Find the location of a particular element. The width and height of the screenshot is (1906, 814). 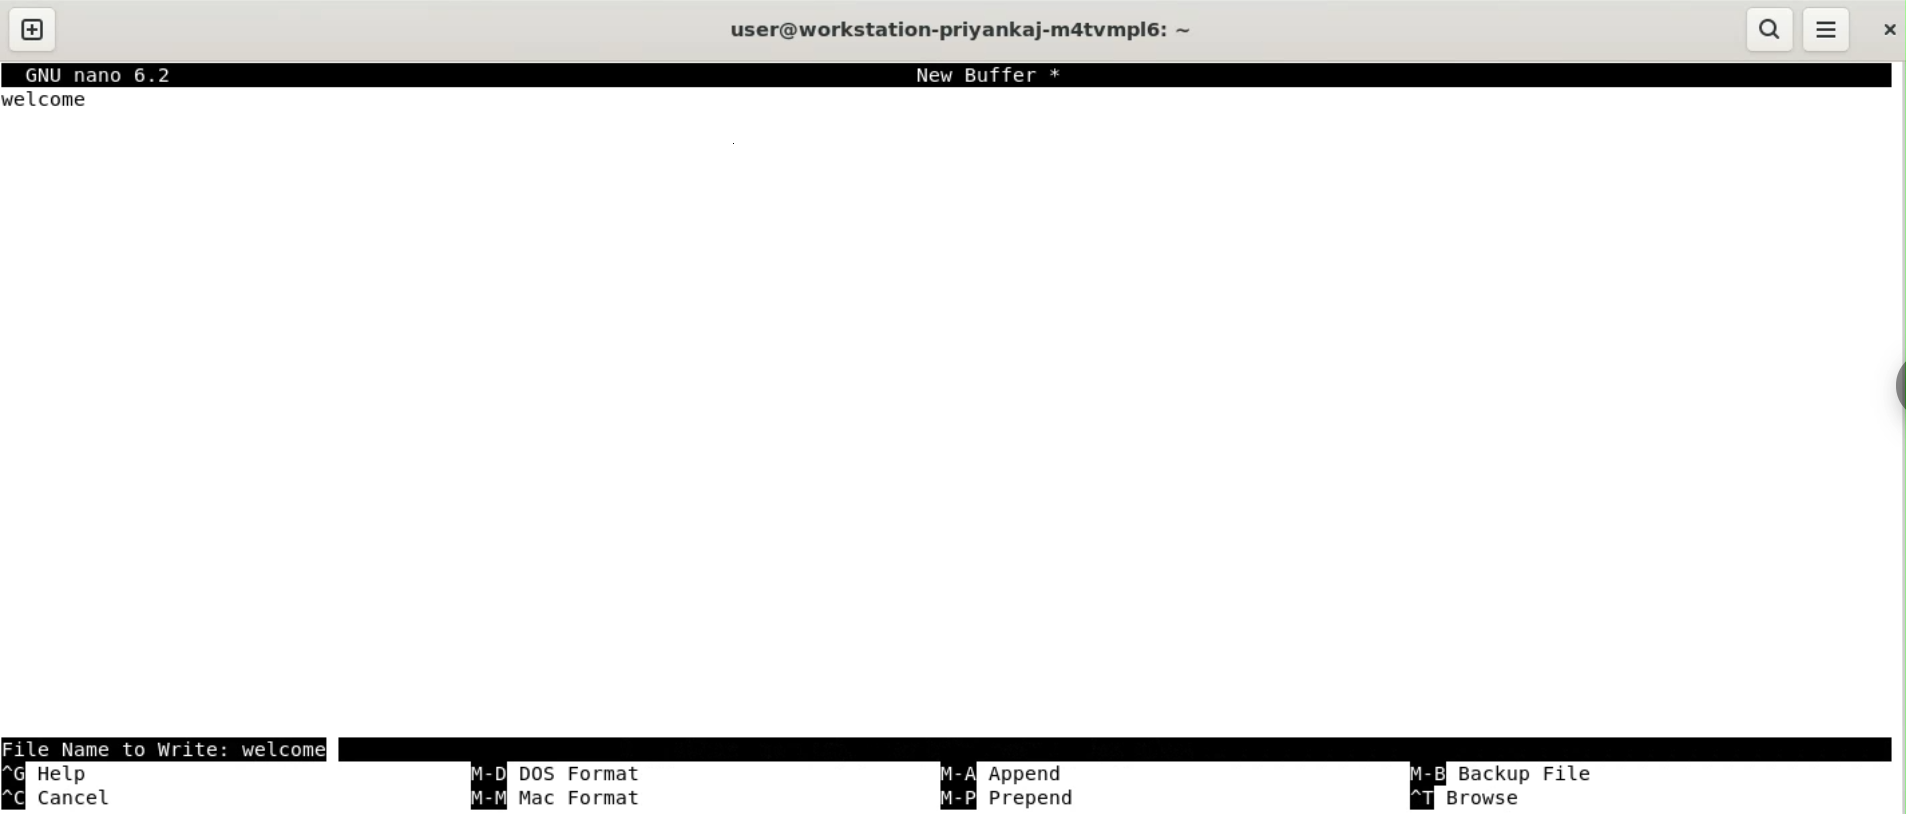

New Buffer * is located at coordinates (987, 75).